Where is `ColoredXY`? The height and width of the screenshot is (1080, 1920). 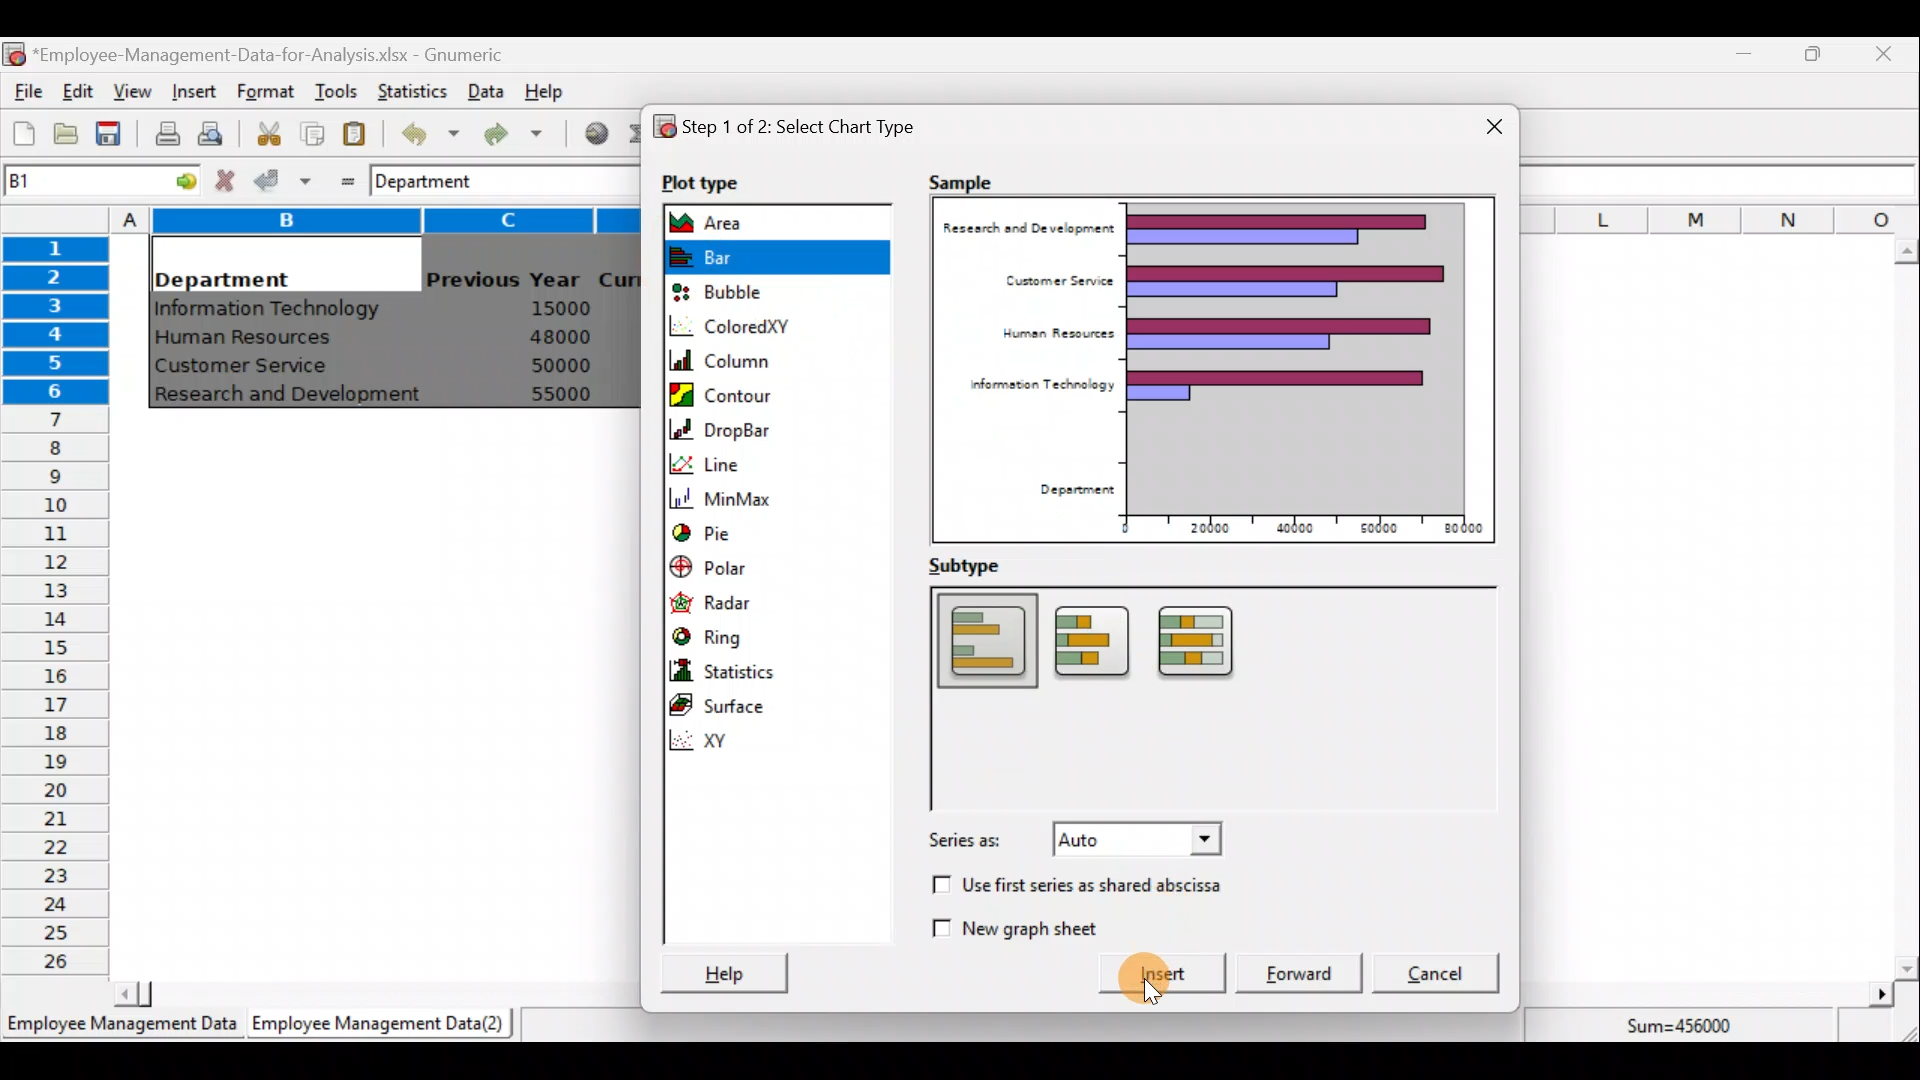
ColoredXY is located at coordinates (766, 325).